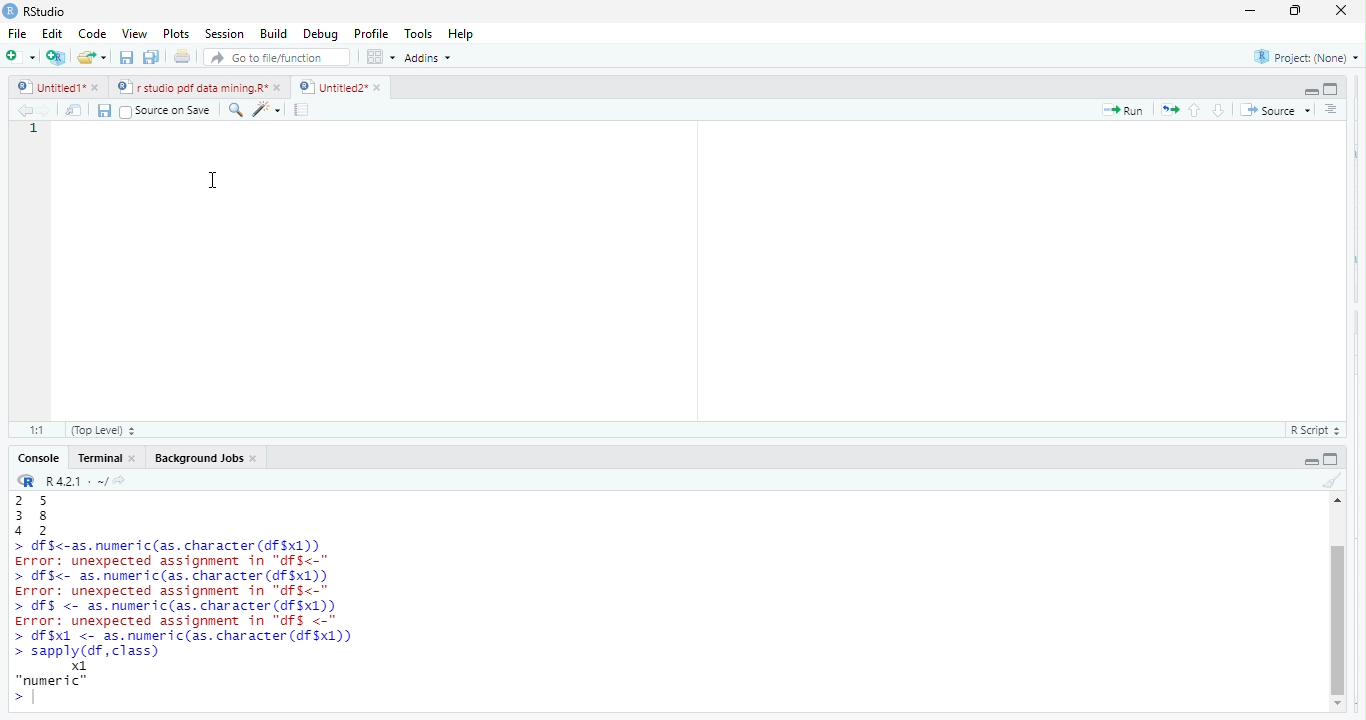  What do you see at coordinates (1246, 12) in the screenshot?
I see `minimize` at bounding box center [1246, 12].